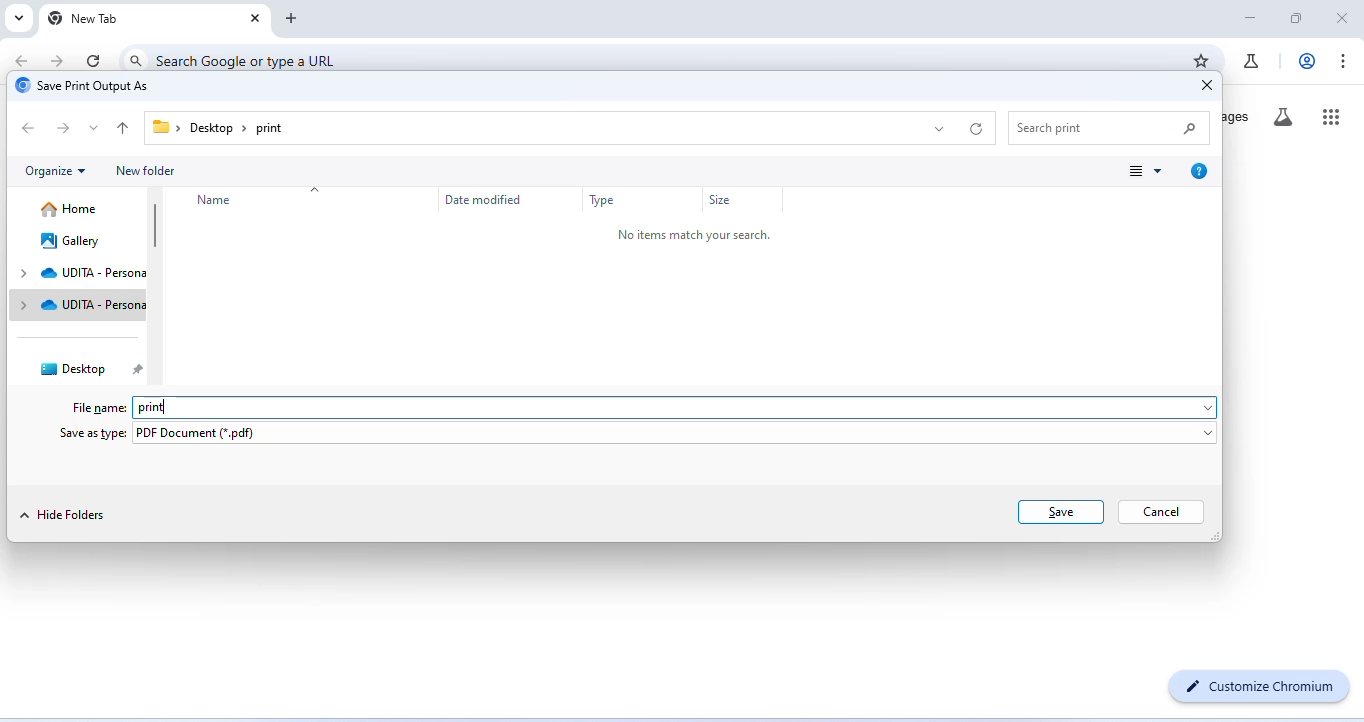 The image size is (1364, 722). What do you see at coordinates (249, 61) in the screenshot?
I see `search google or type a URL` at bounding box center [249, 61].